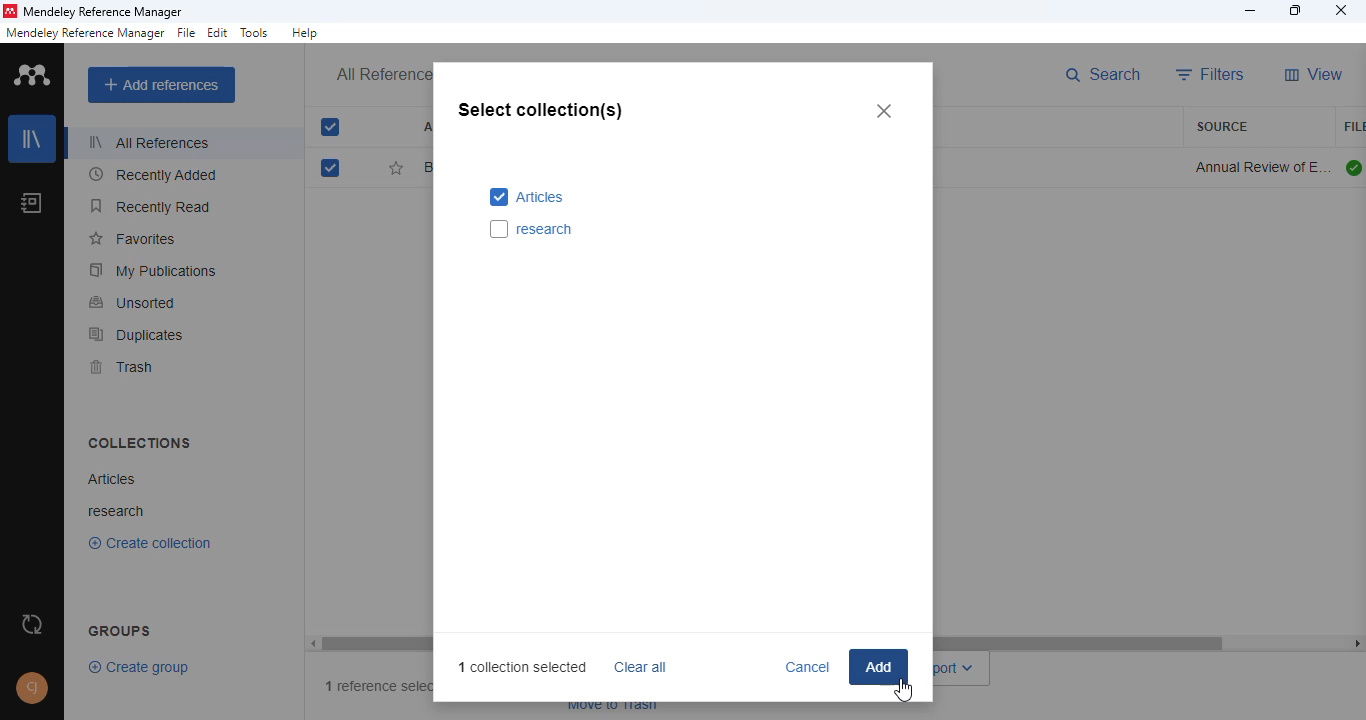  Describe the element at coordinates (1104, 75) in the screenshot. I see `search` at that location.